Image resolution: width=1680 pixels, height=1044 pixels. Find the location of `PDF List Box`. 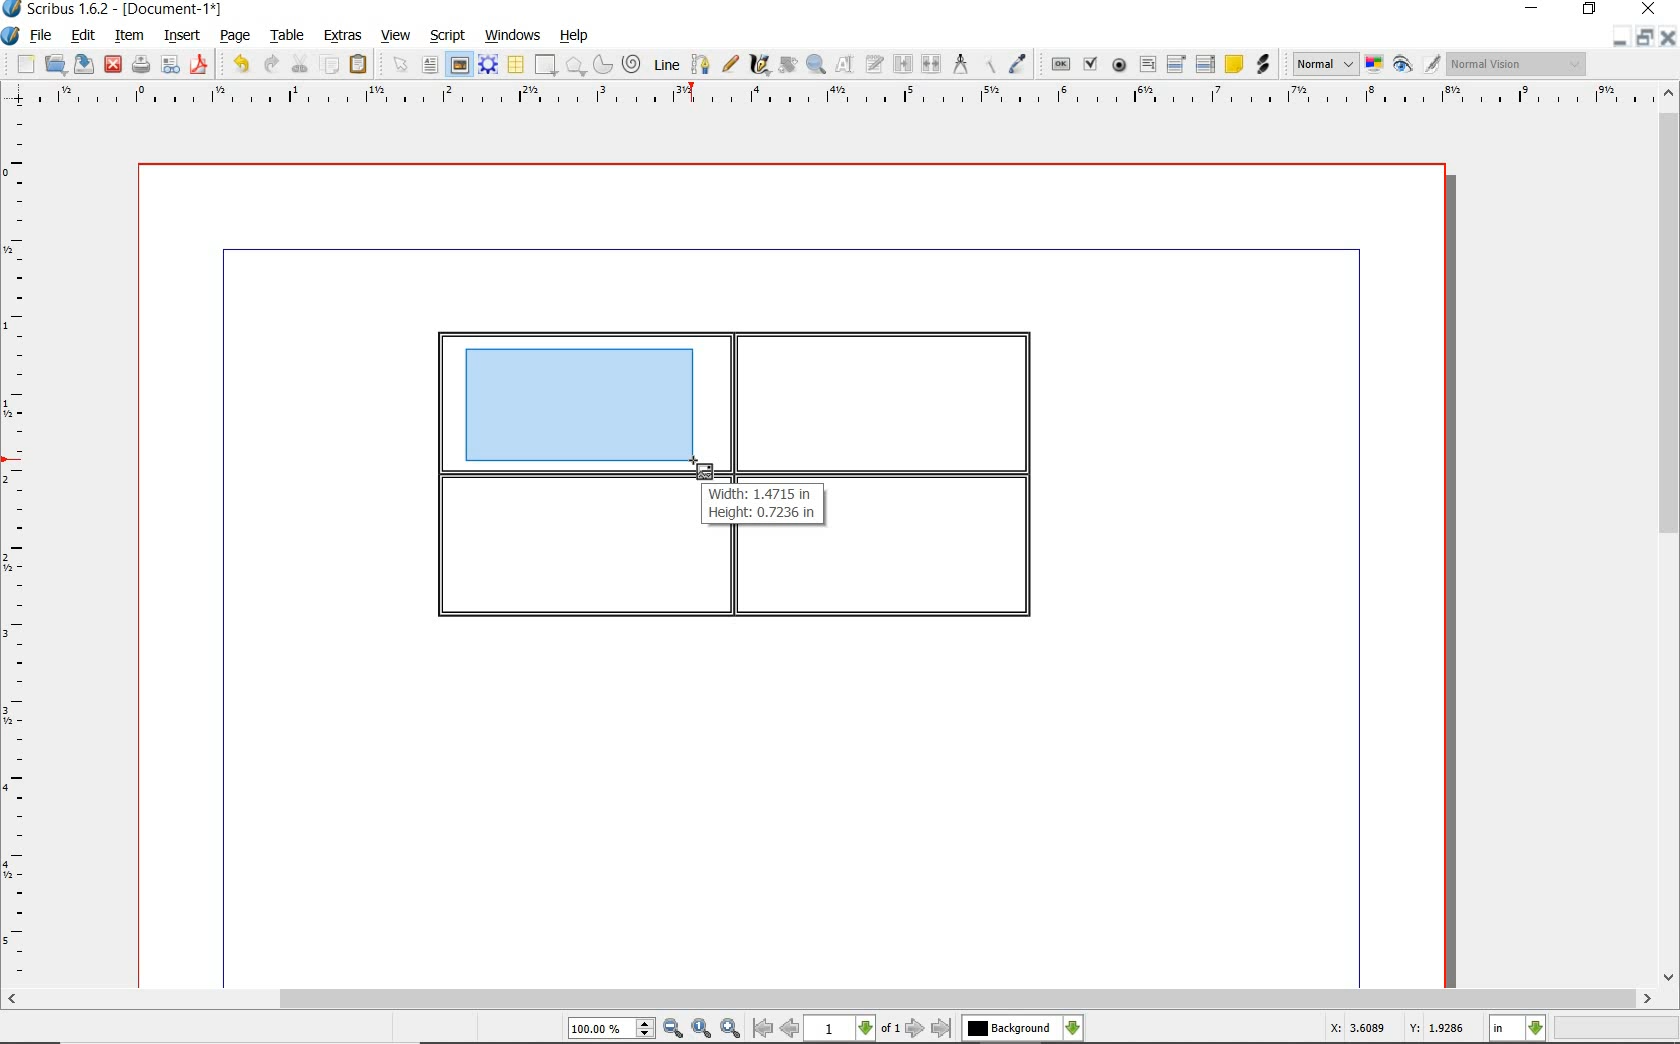

PDF List Box is located at coordinates (1205, 64).